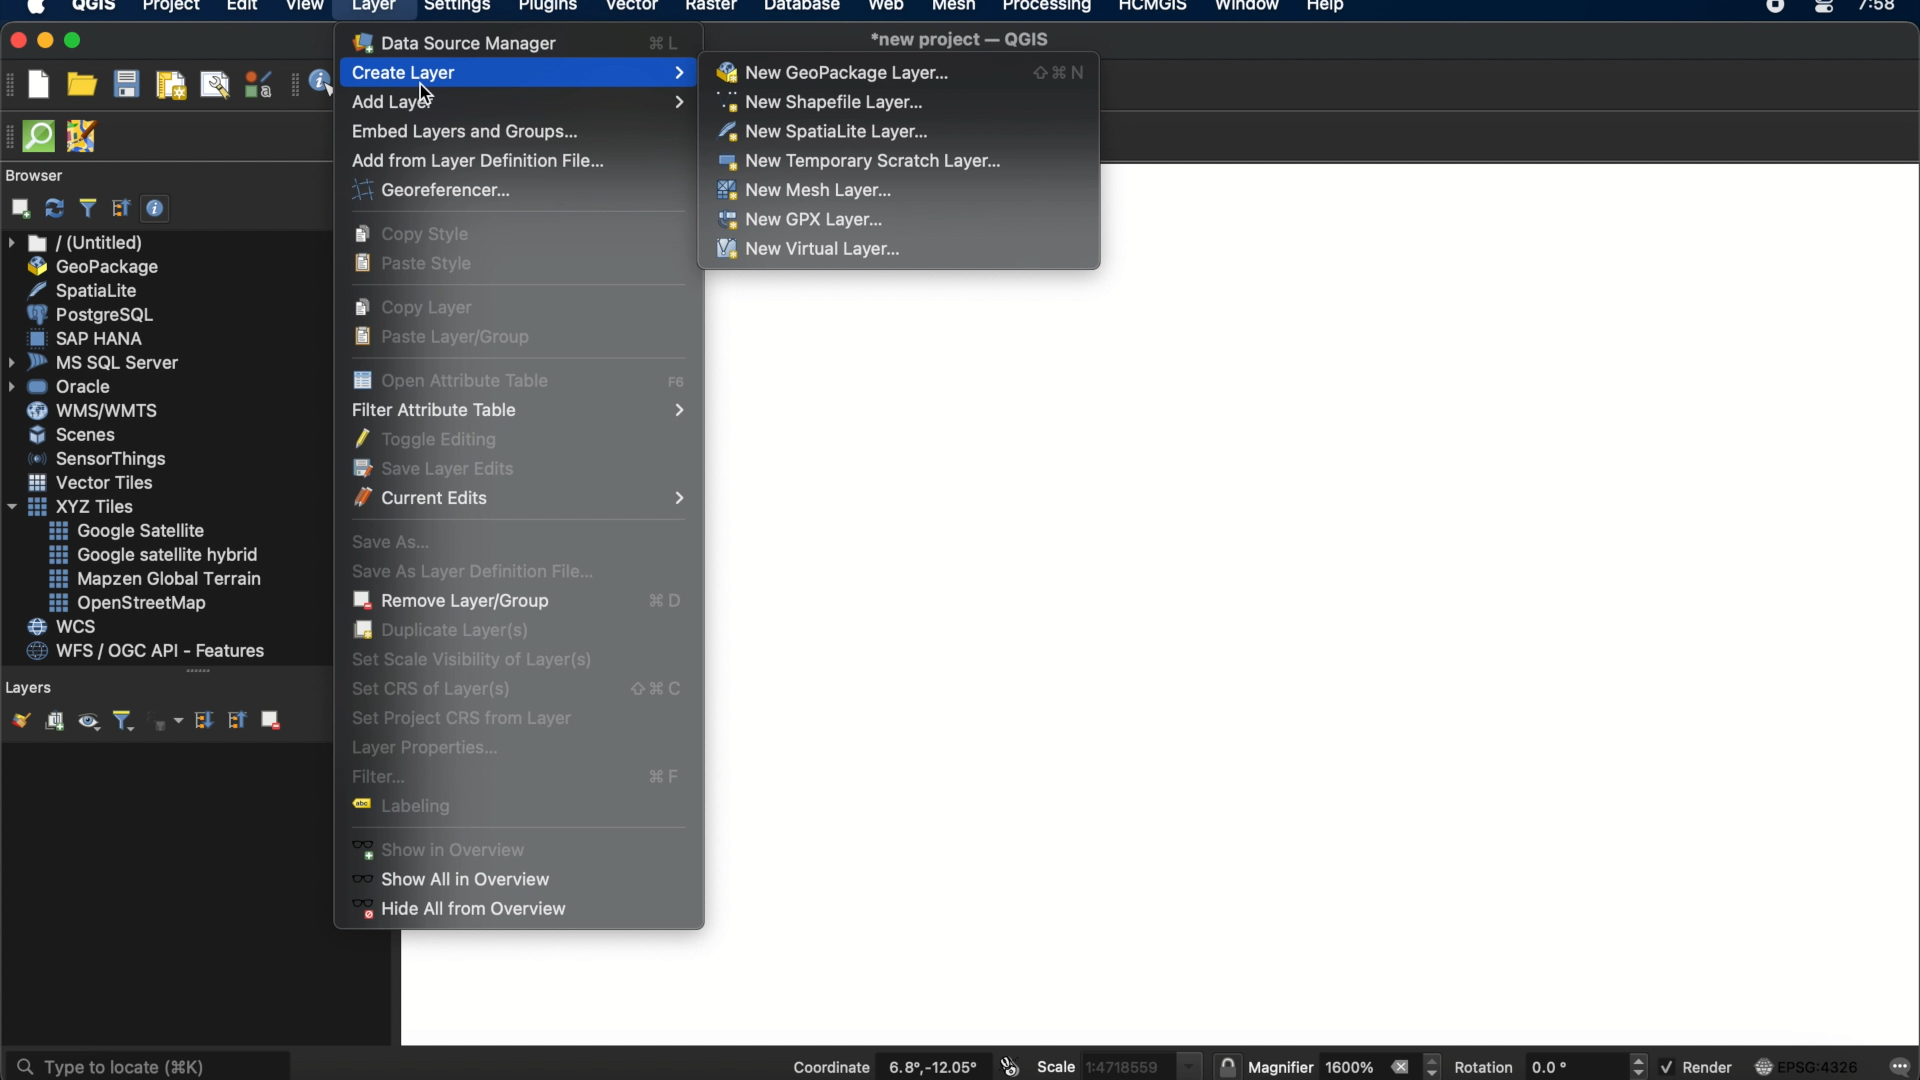  What do you see at coordinates (242, 8) in the screenshot?
I see `edit` at bounding box center [242, 8].